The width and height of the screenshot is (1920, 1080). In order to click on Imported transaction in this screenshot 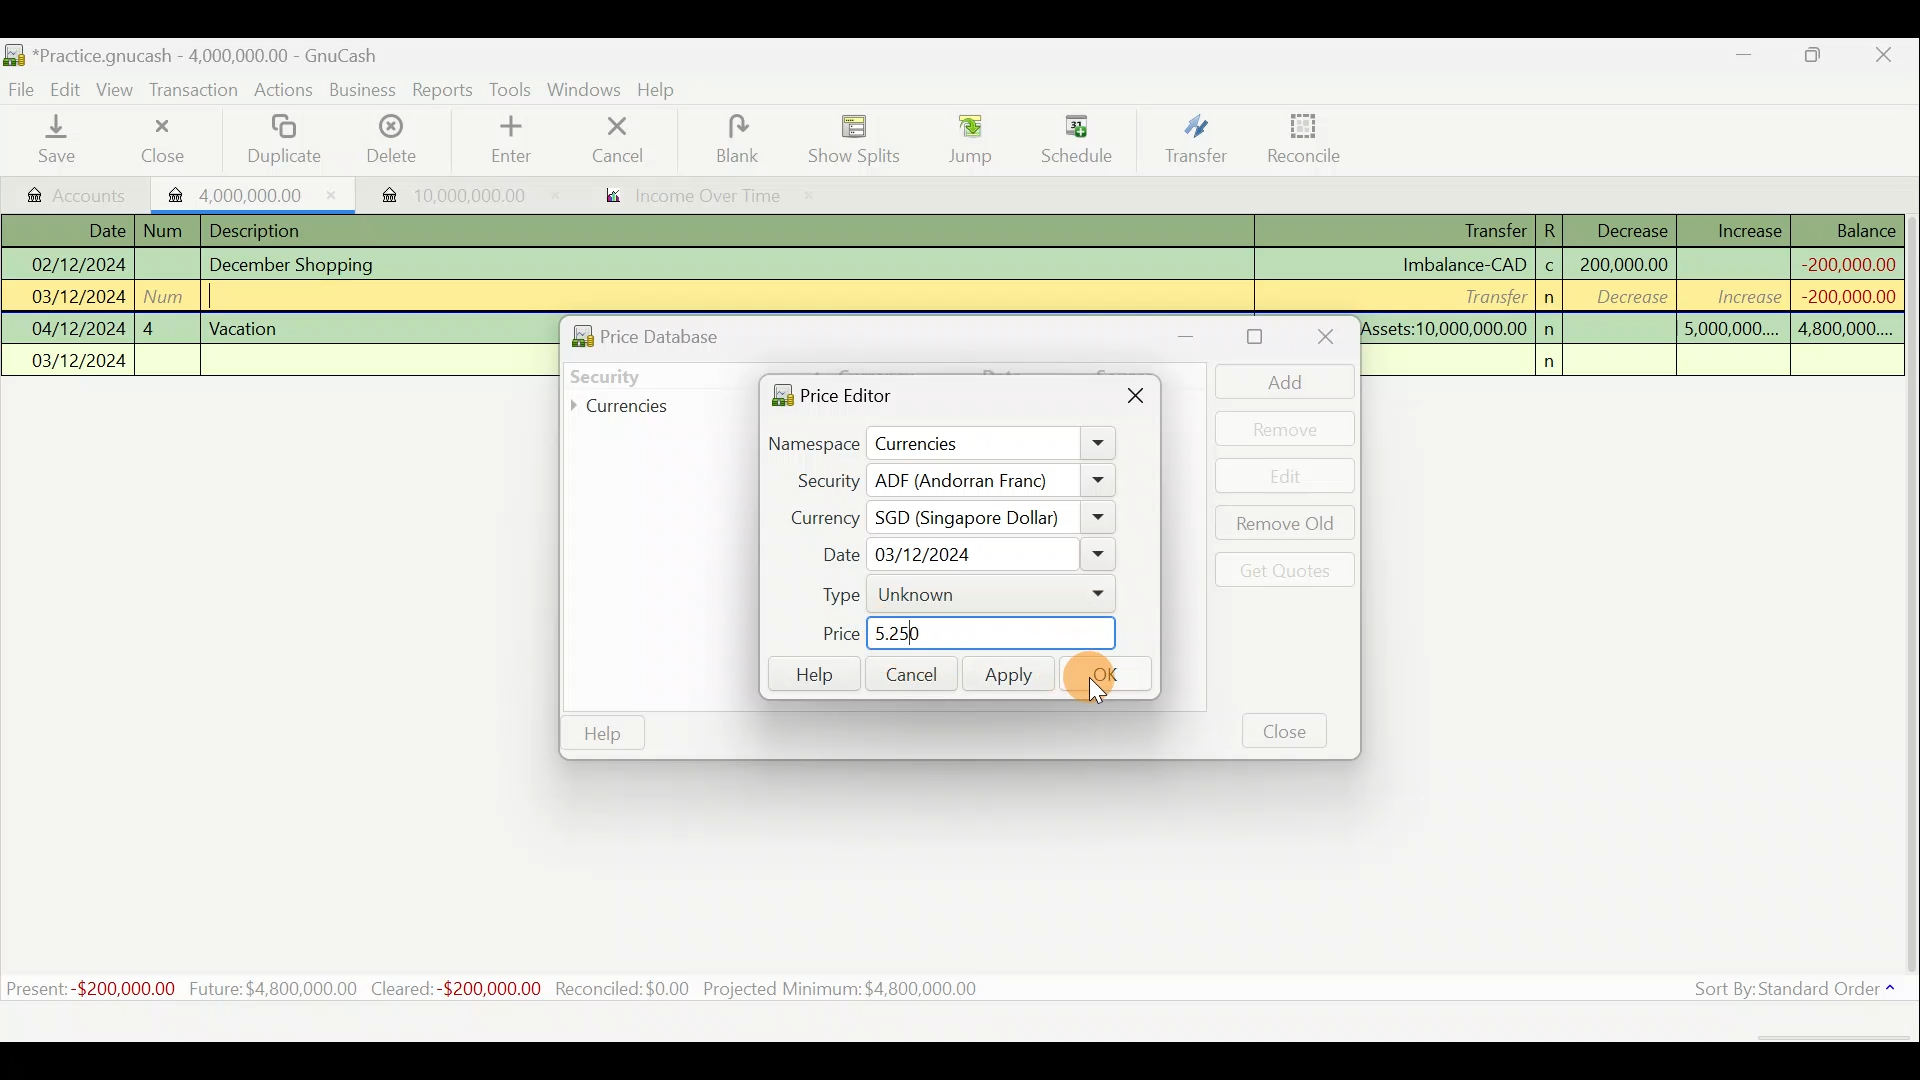, I will do `click(245, 192)`.